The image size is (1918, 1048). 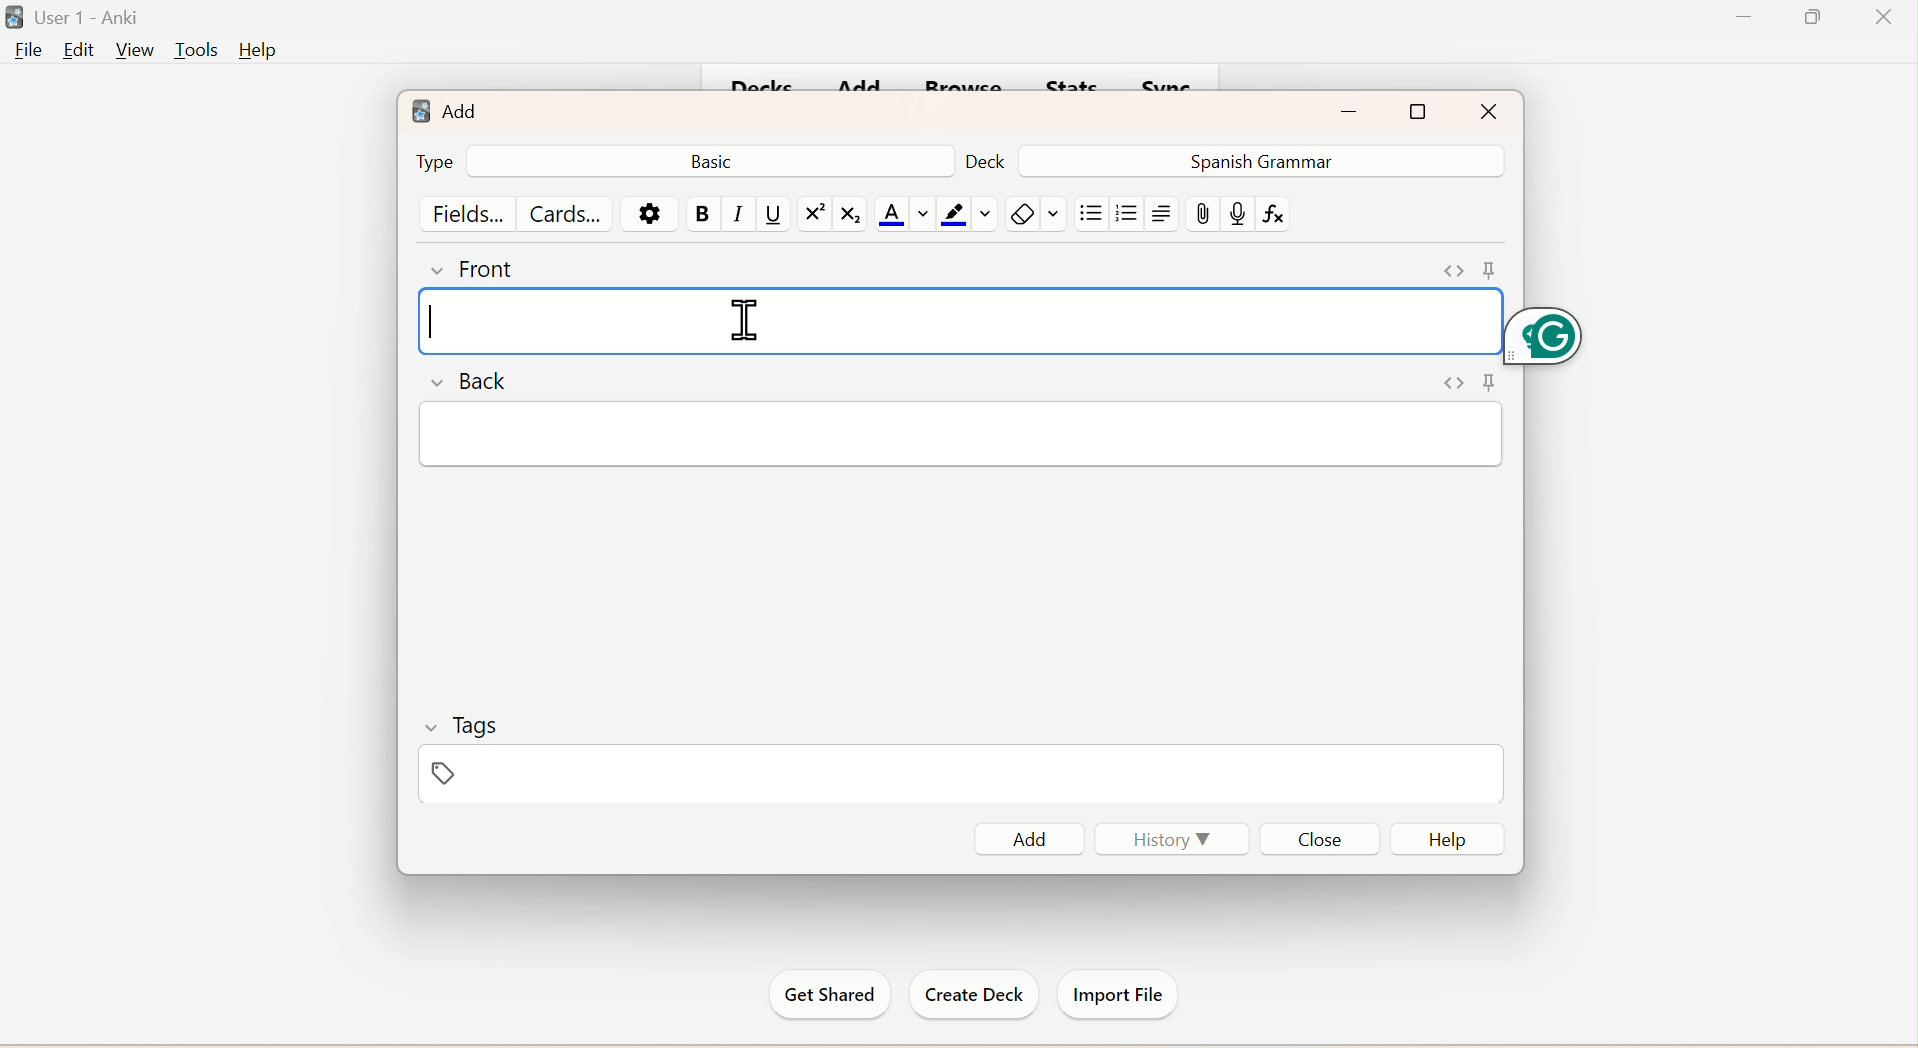 What do you see at coordinates (964, 214) in the screenshot?
I see `color` at bounding box center [964, 214].